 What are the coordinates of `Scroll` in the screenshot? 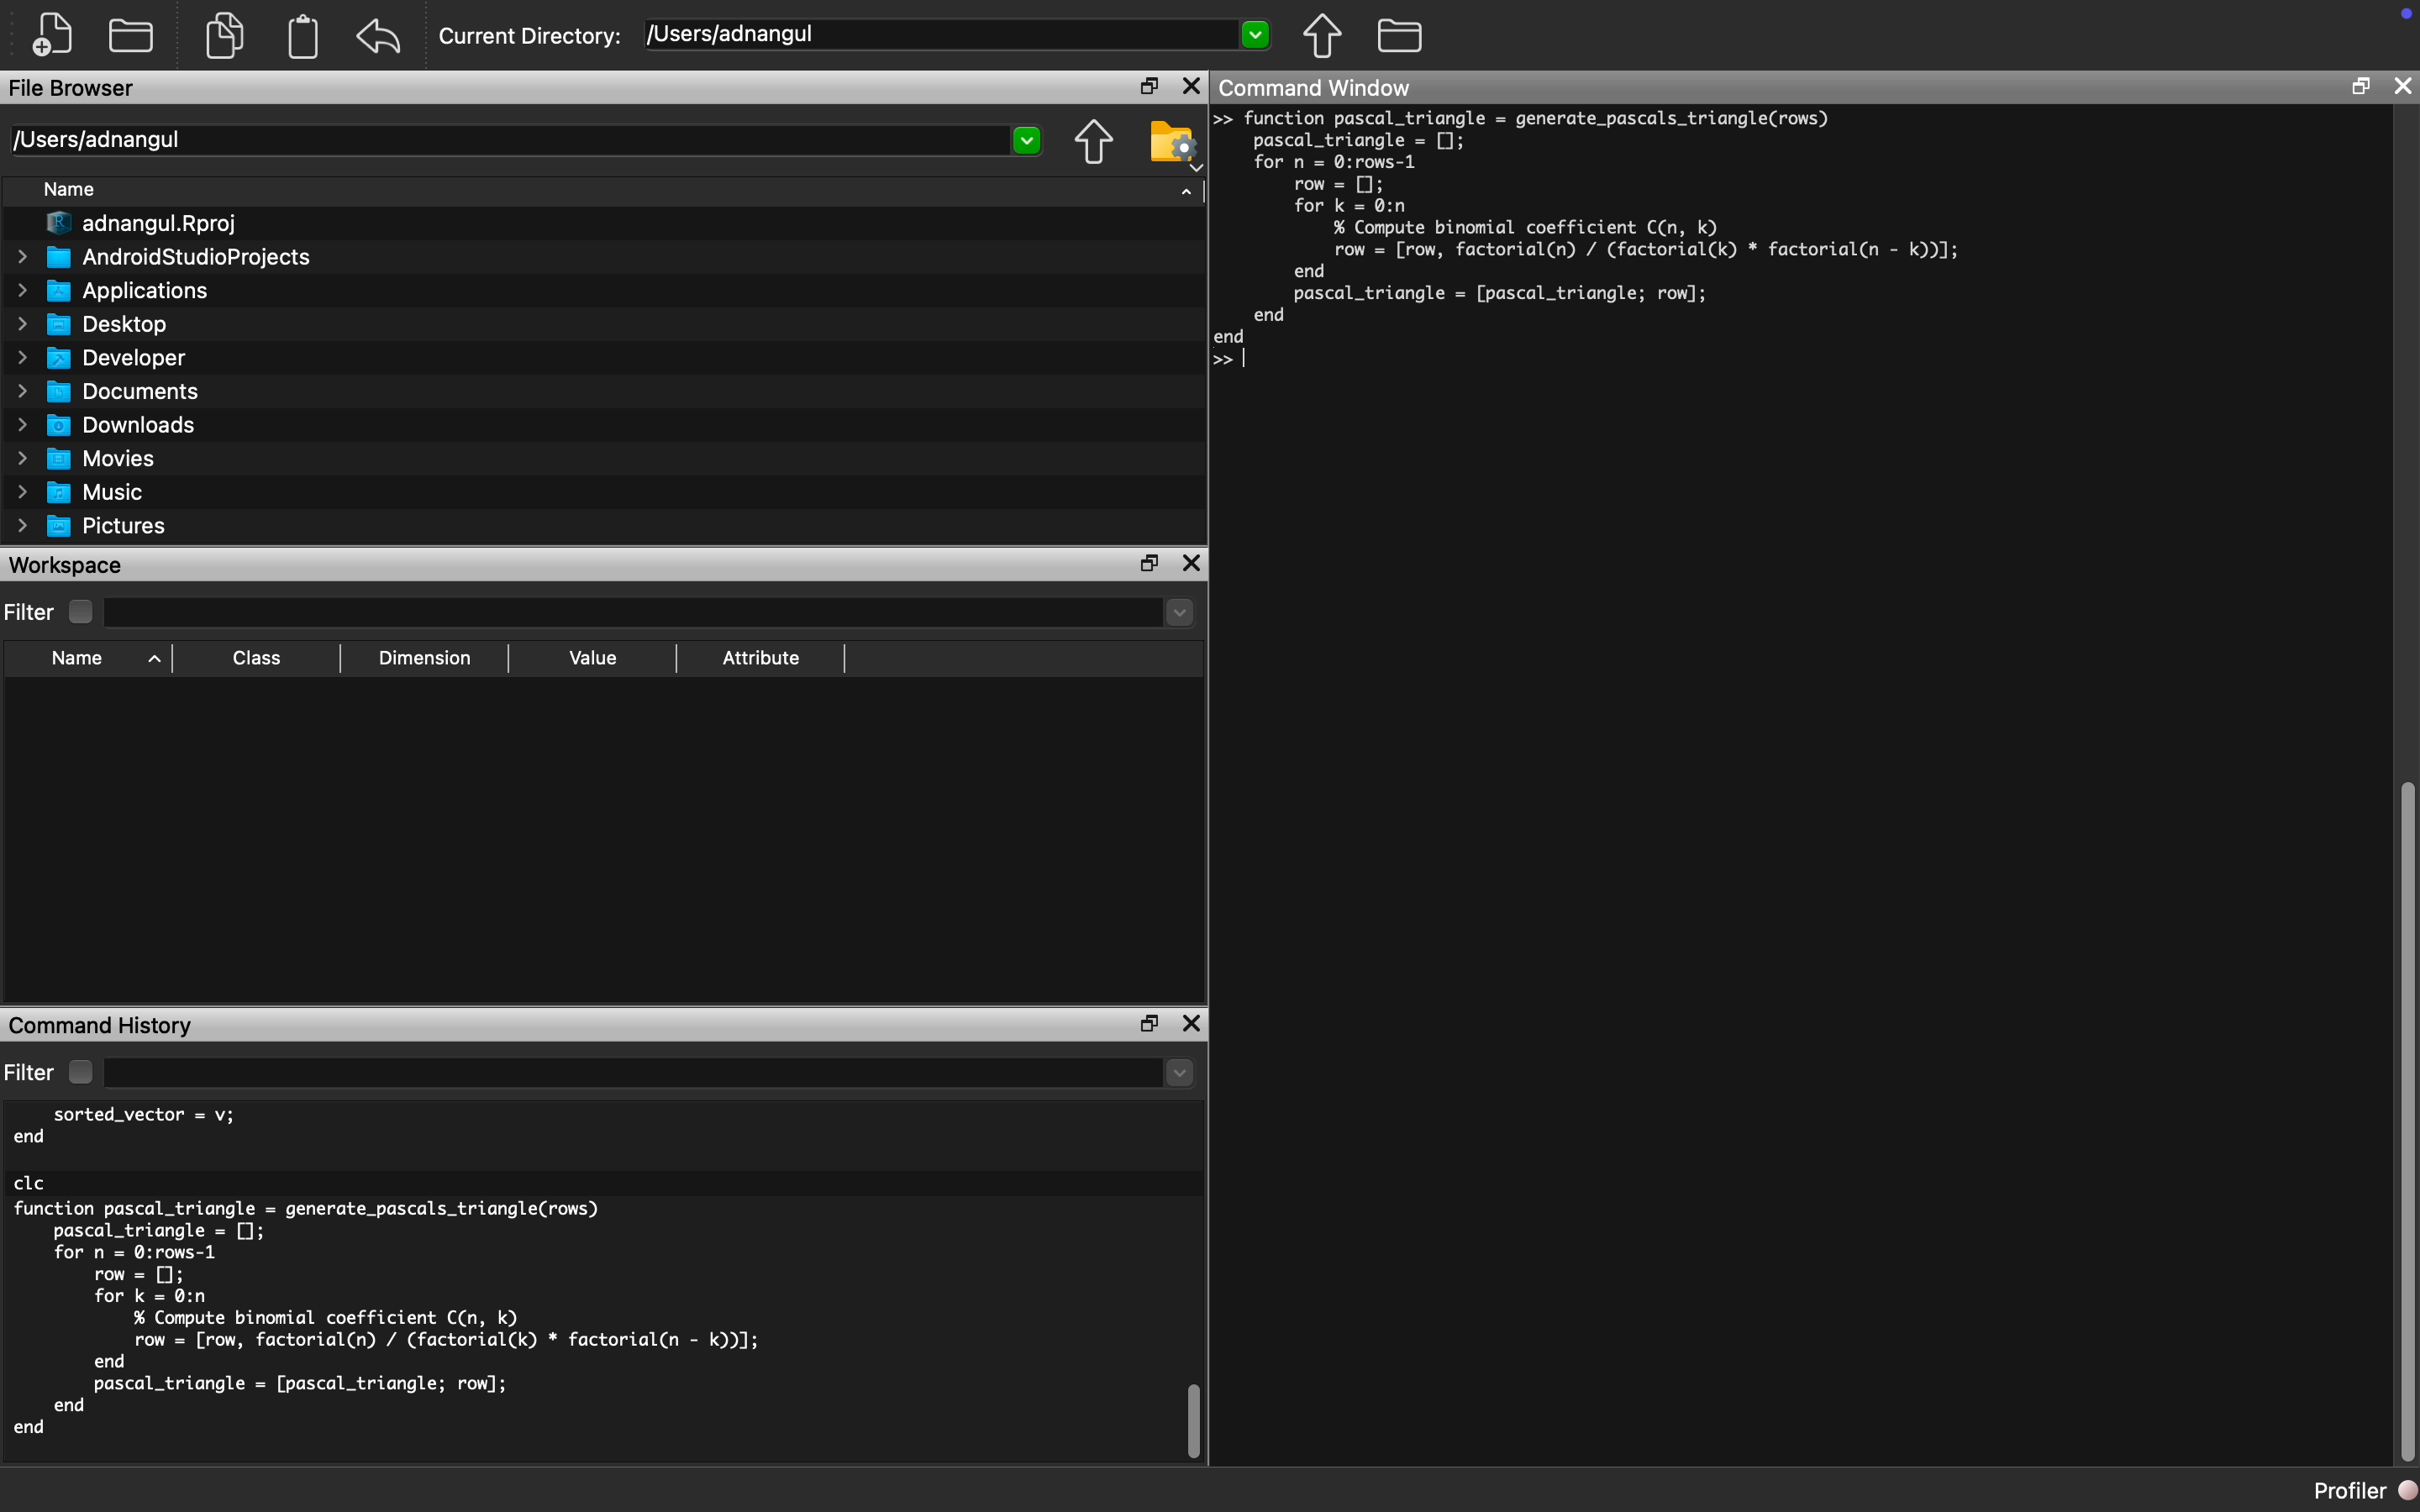 It's located at (2403, 793).